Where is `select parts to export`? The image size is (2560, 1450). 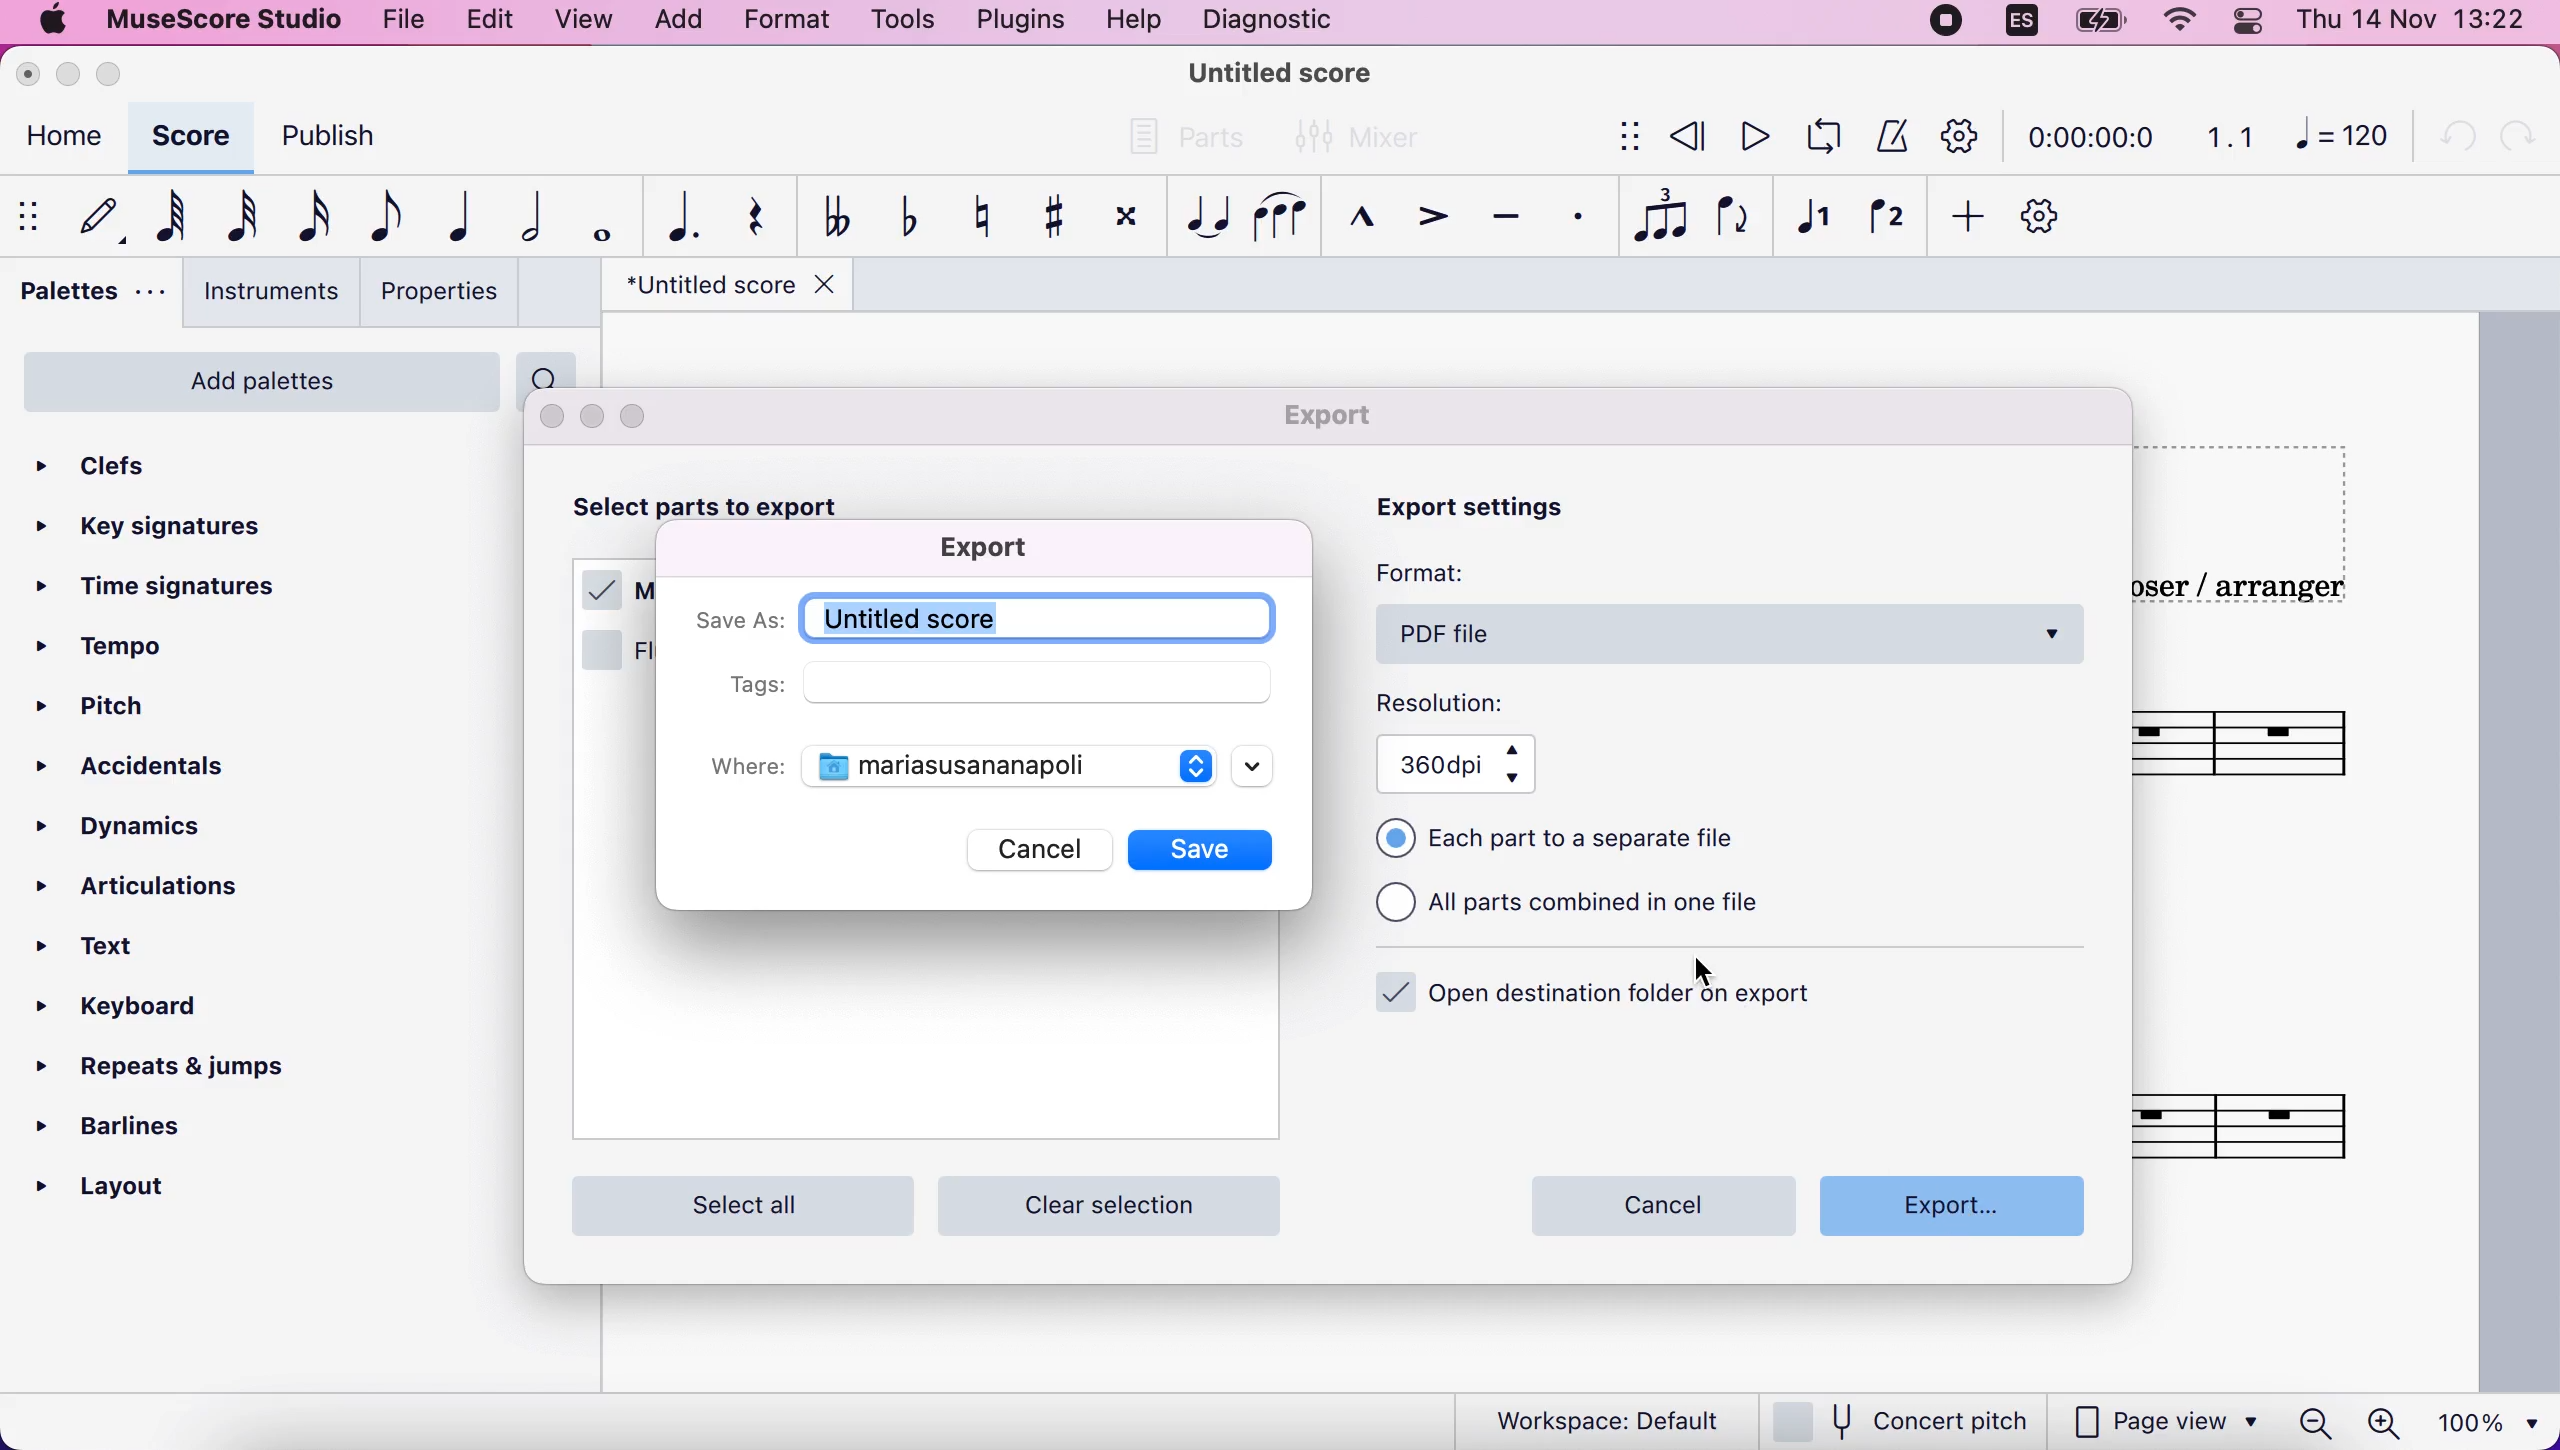
select parts to export is located at coordinates (750, 509).